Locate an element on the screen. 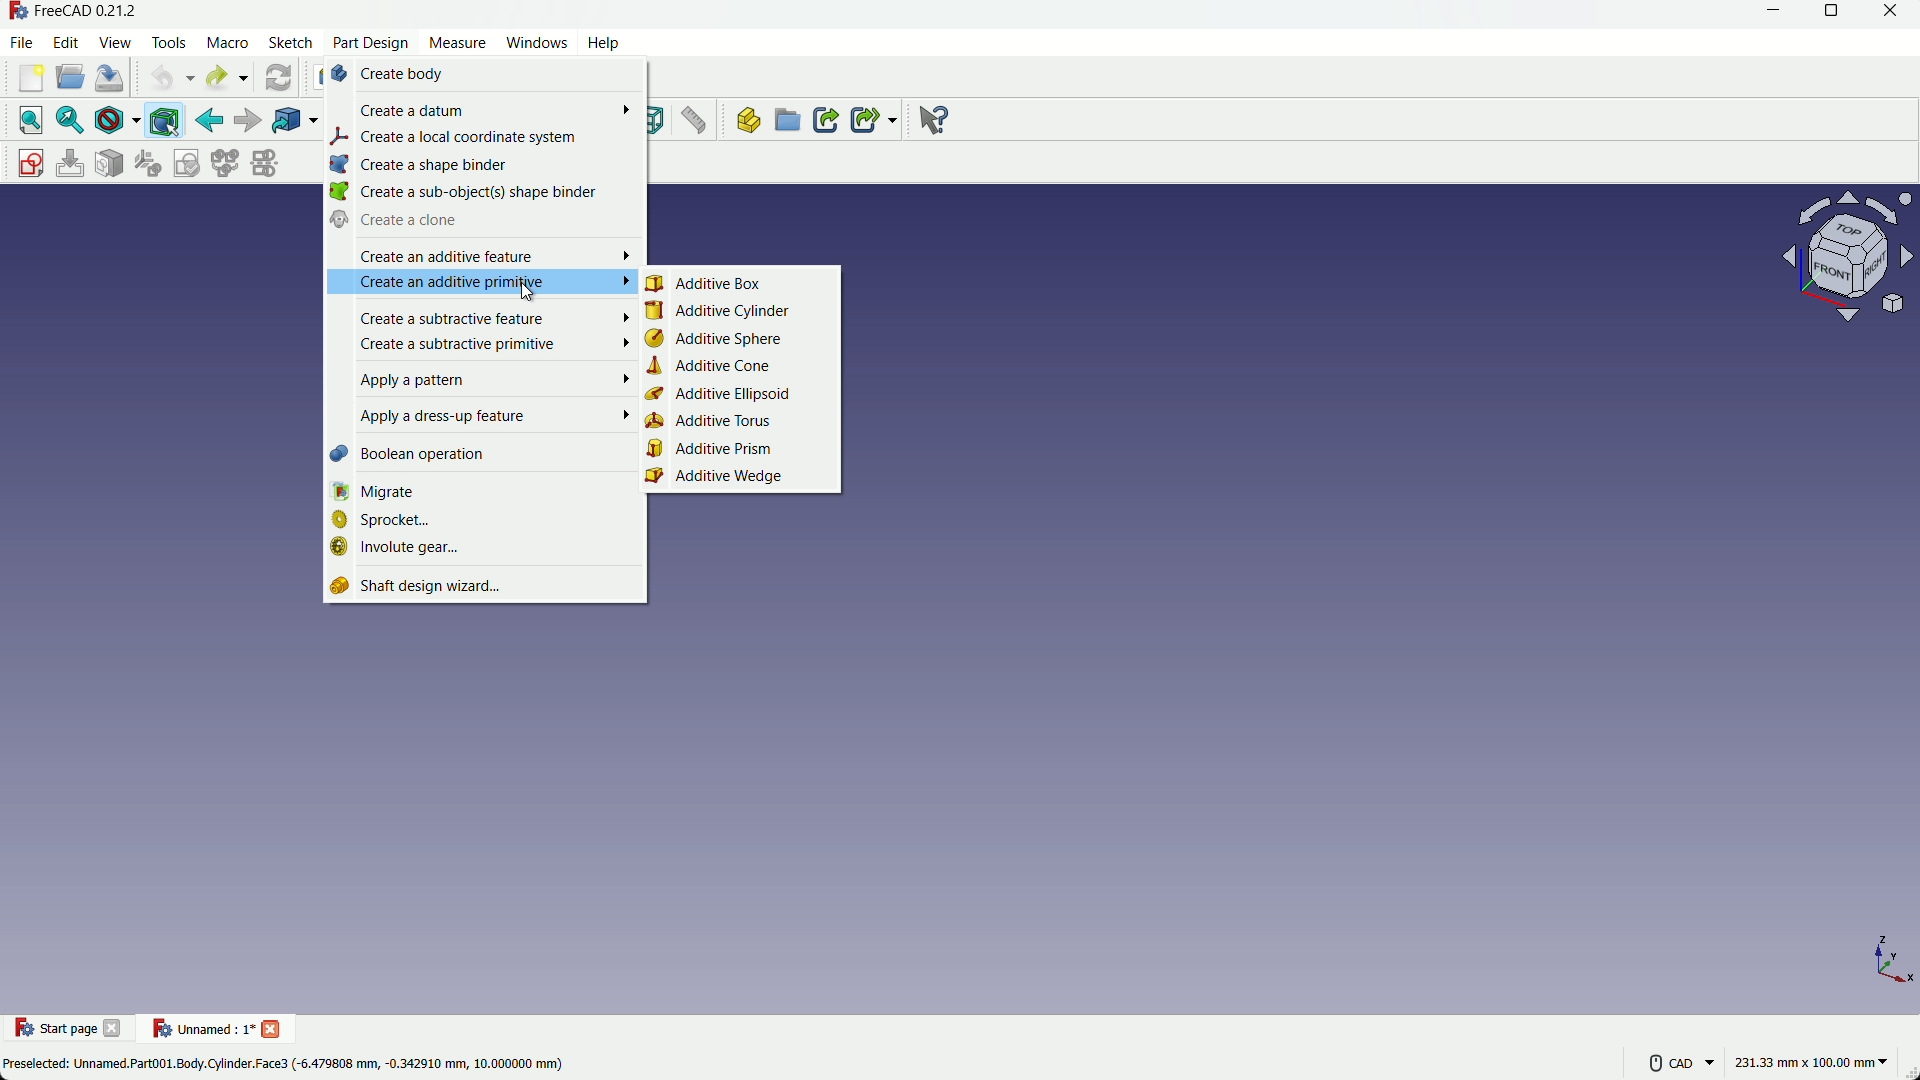  apply a dress up feature is located at coordinates (485, 420).